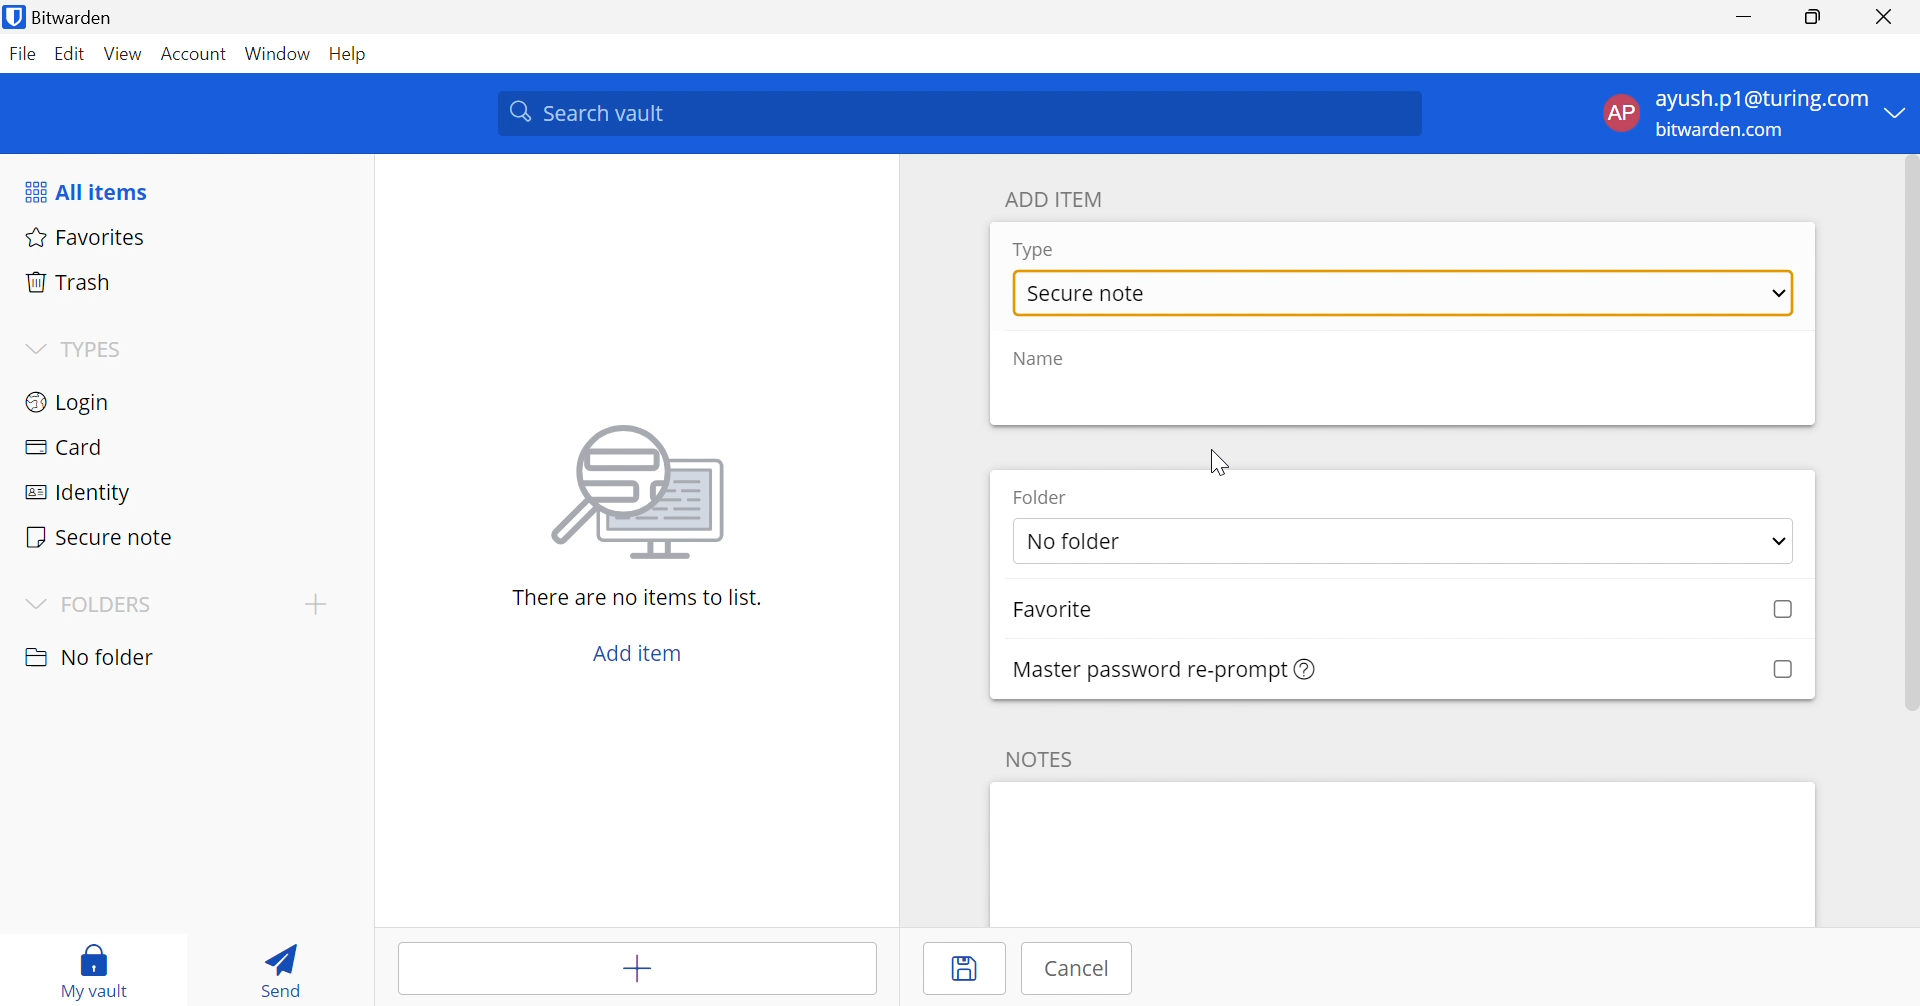 Image resolution: width=1920 pixels, height=1006 pixels. I want to click on , so click(1046, 357).